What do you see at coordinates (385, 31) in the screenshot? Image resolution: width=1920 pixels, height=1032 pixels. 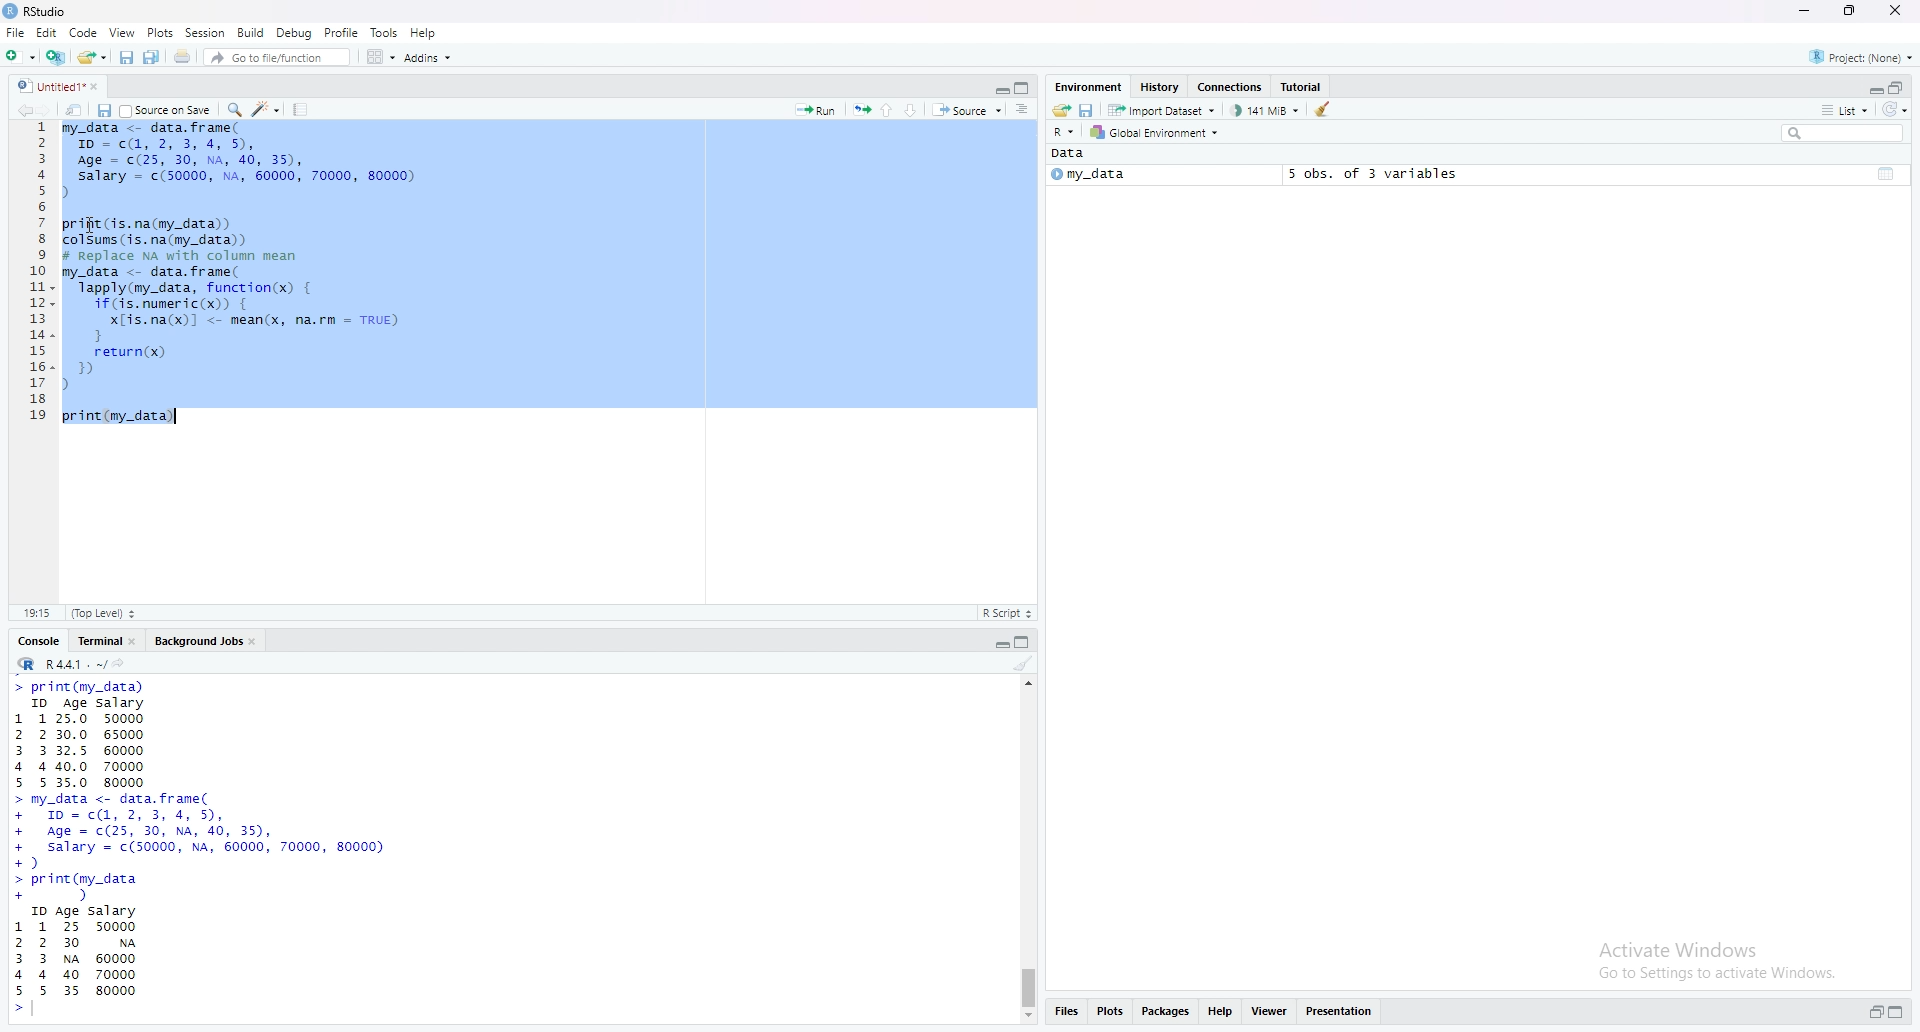 I see `Tools` at bounding box center [385, 31].